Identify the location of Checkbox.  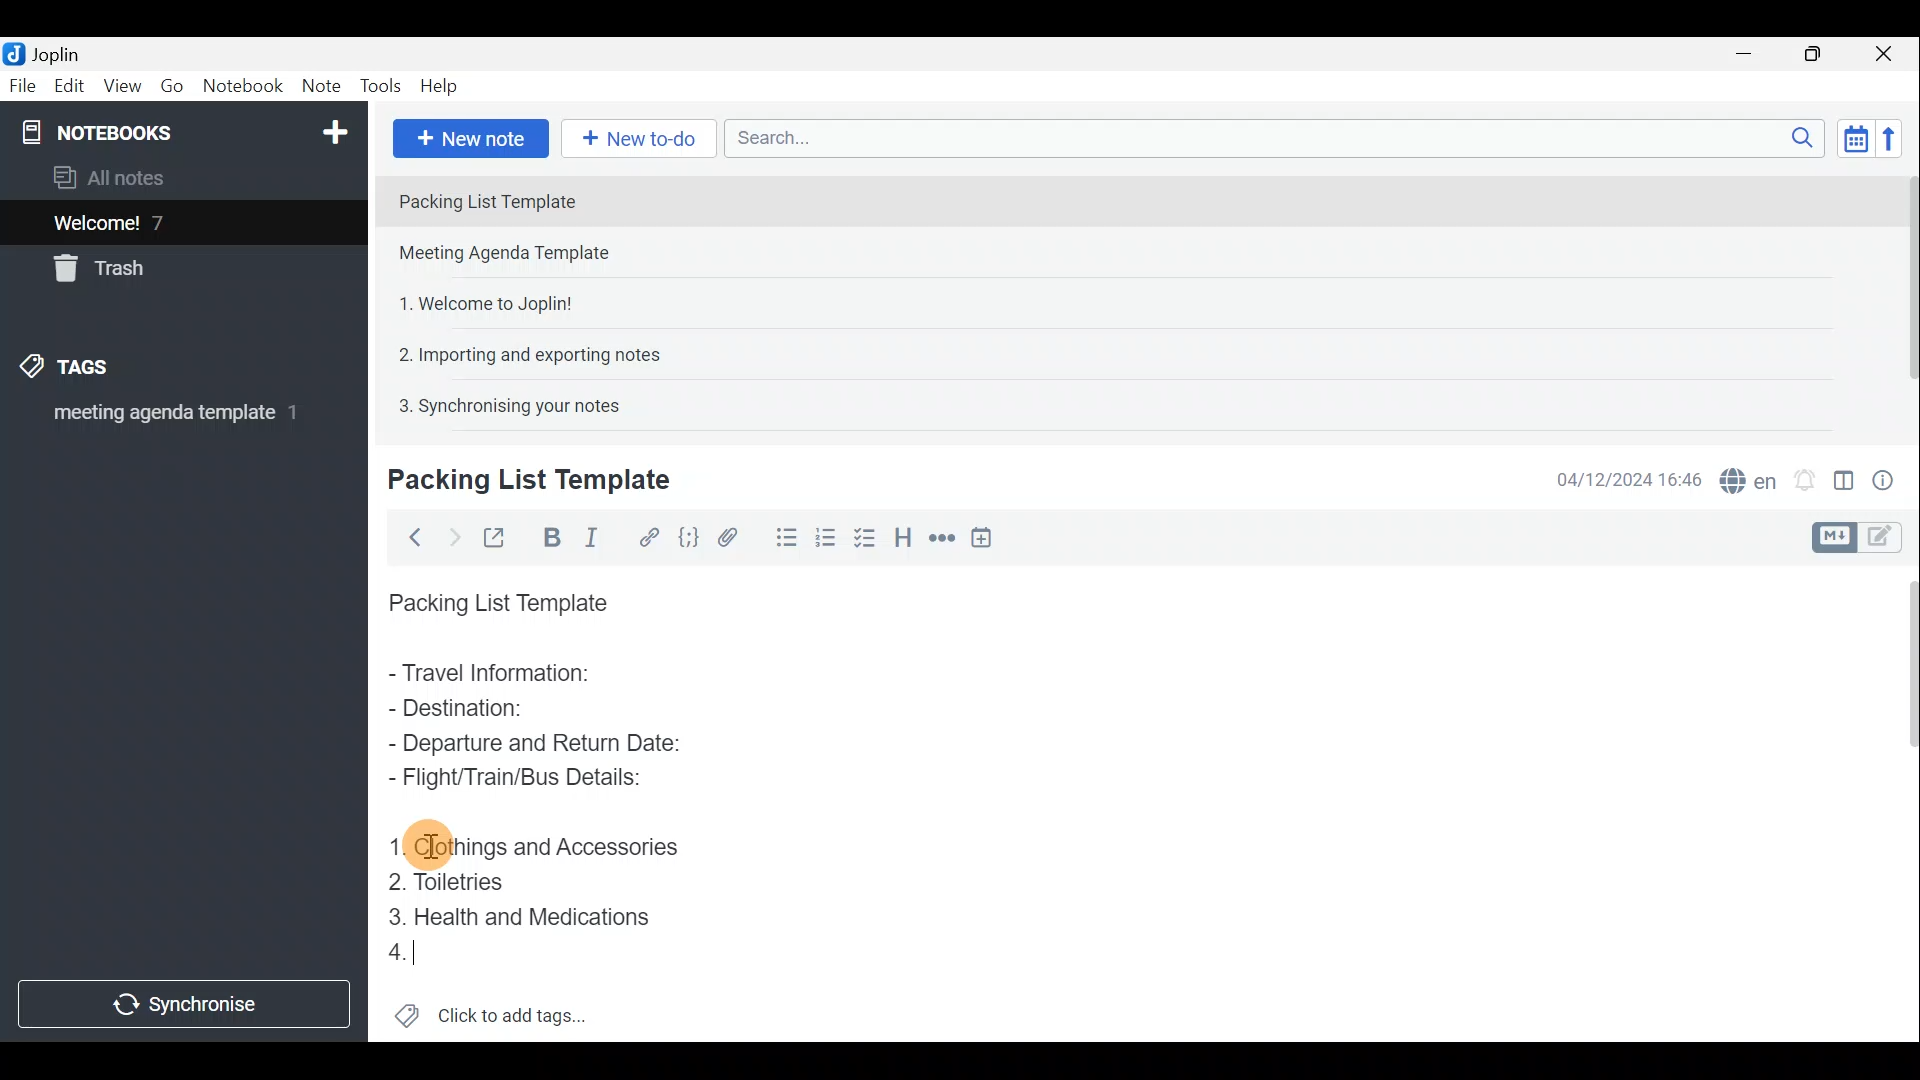
(825, 534).